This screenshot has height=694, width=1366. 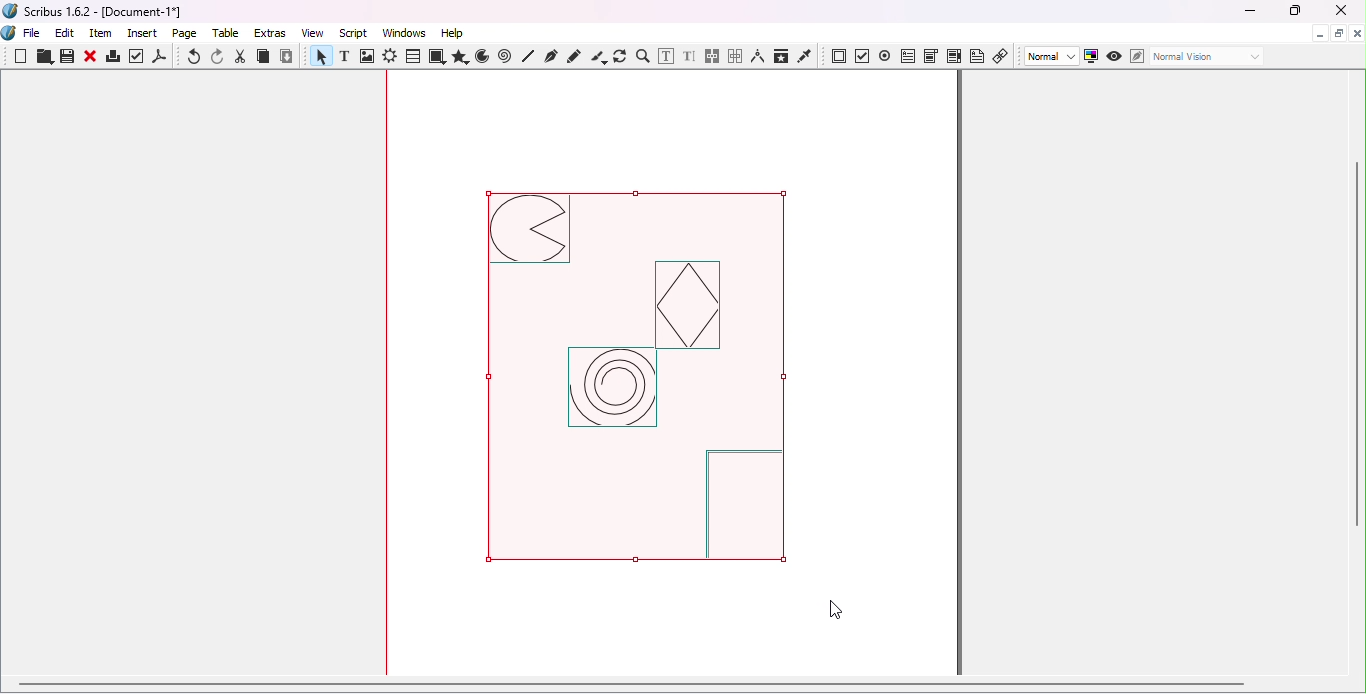 What do you see at coordinates (550, 56) in the screenshot?
I see `Bezier curve tool` at bounding box center [550, 56].